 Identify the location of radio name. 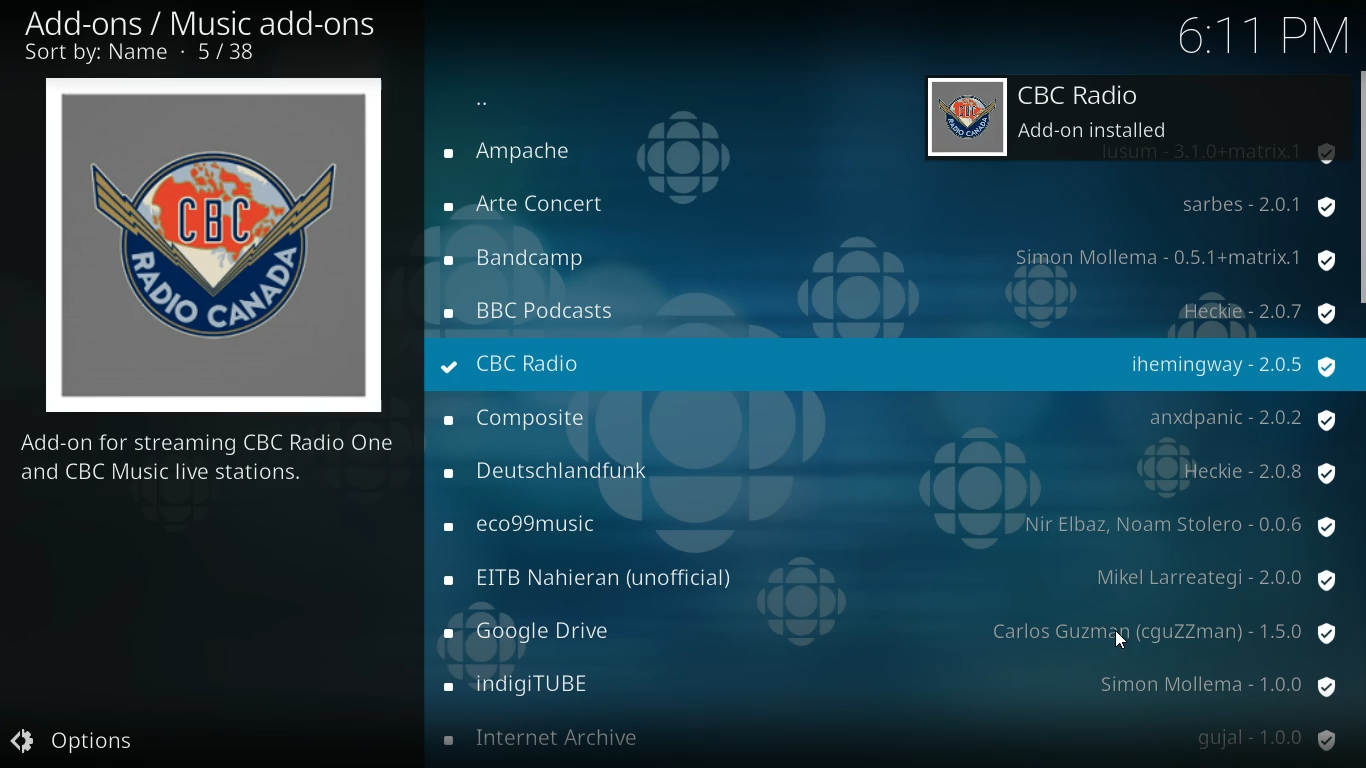
(557, 735).